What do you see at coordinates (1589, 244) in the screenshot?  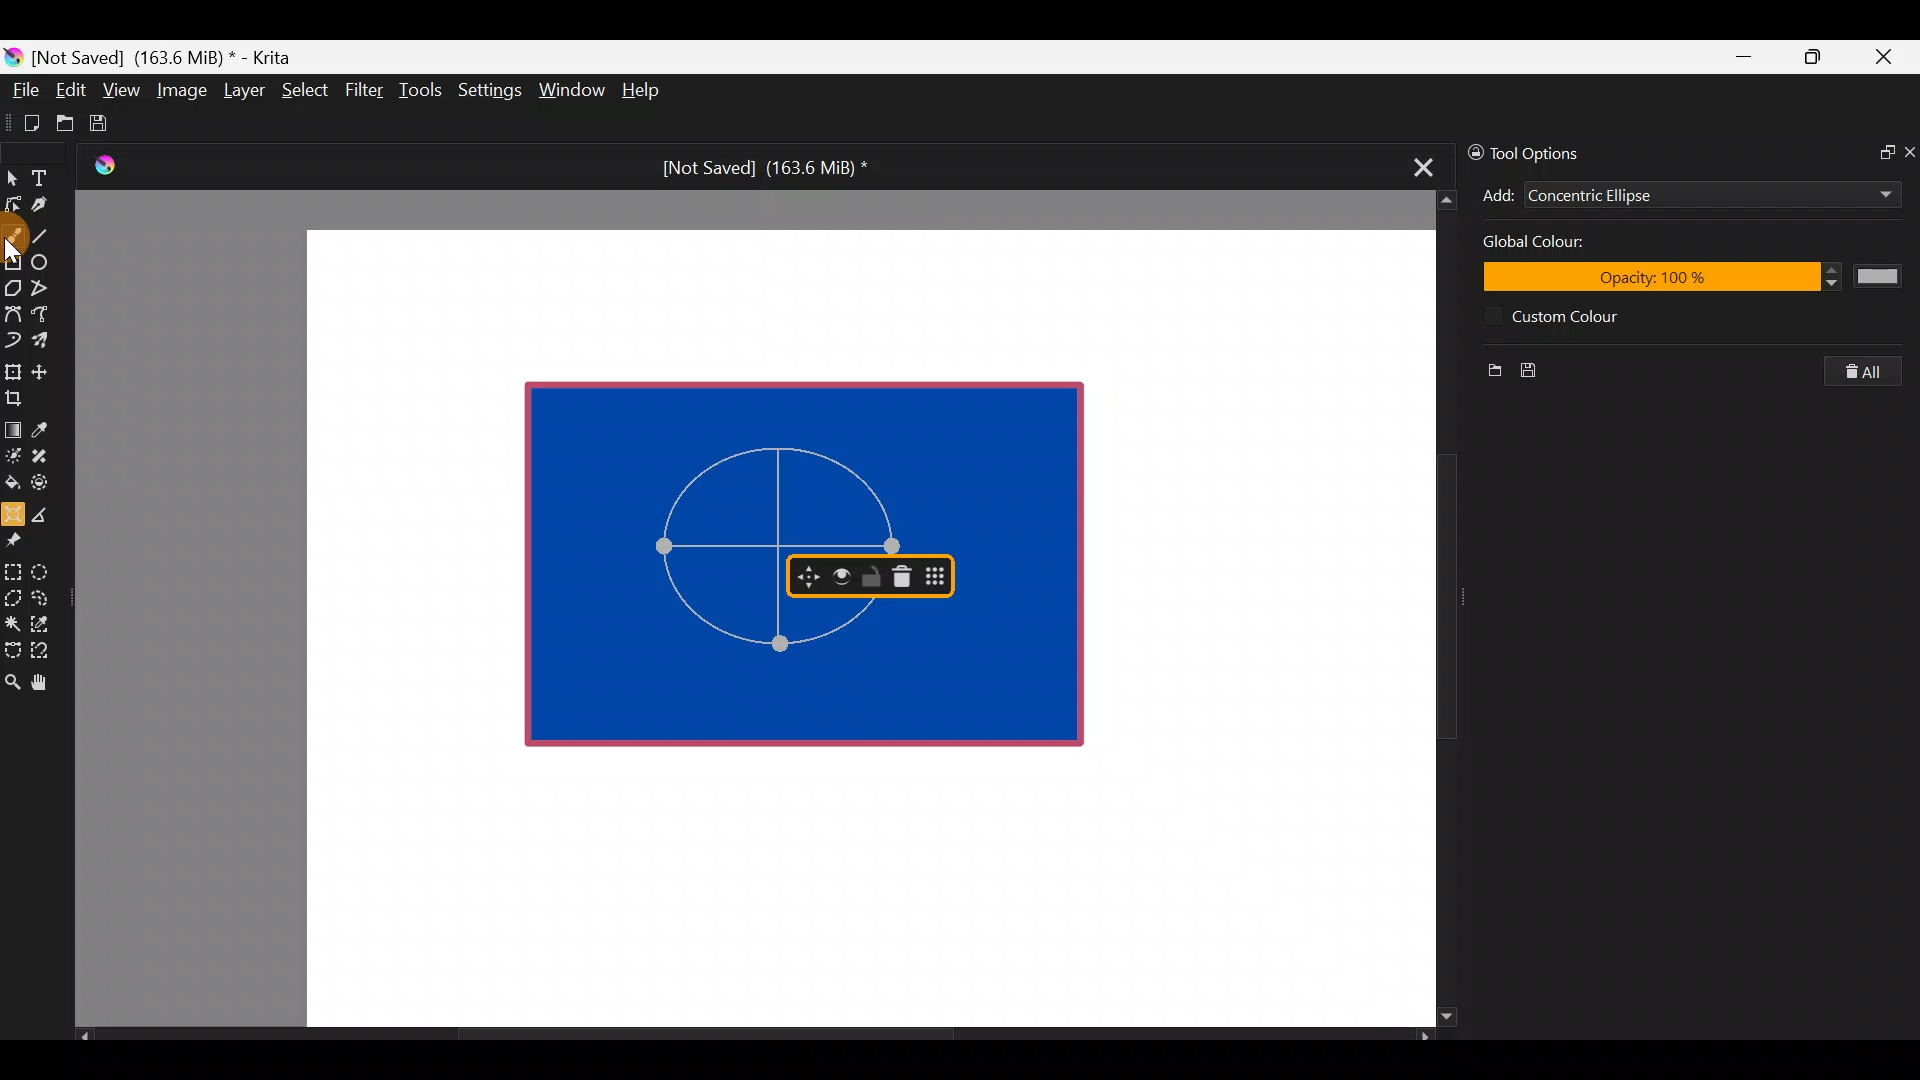 I see `Global color` at bounding box center [1589, 244].